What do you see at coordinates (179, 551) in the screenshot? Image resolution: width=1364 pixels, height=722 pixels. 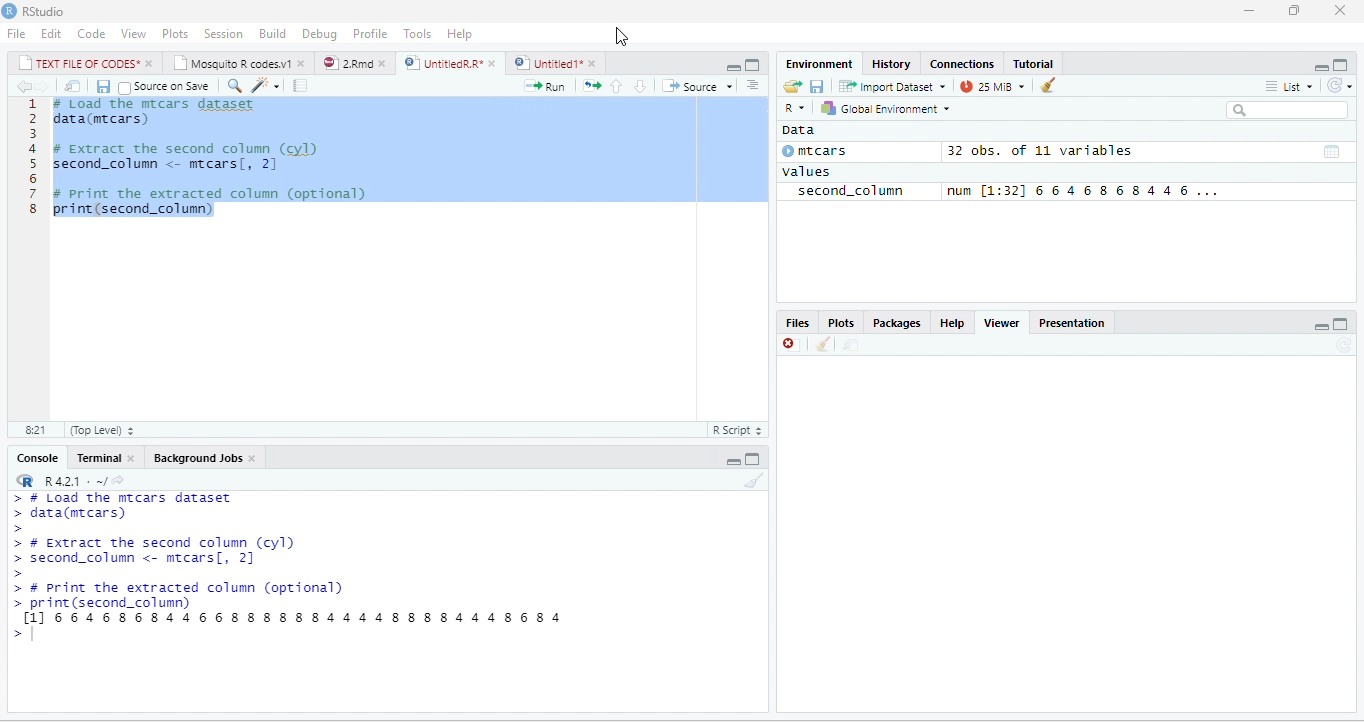 I see ` # Load the mrcars dataset 2 data(mecars) 3 4 # Extract the second column (cyl) 5 second_column <- mrcars[, 2] 6 7 # print the extracted column (optional) 8 print(second_column)` at bounding box center [179, 551].